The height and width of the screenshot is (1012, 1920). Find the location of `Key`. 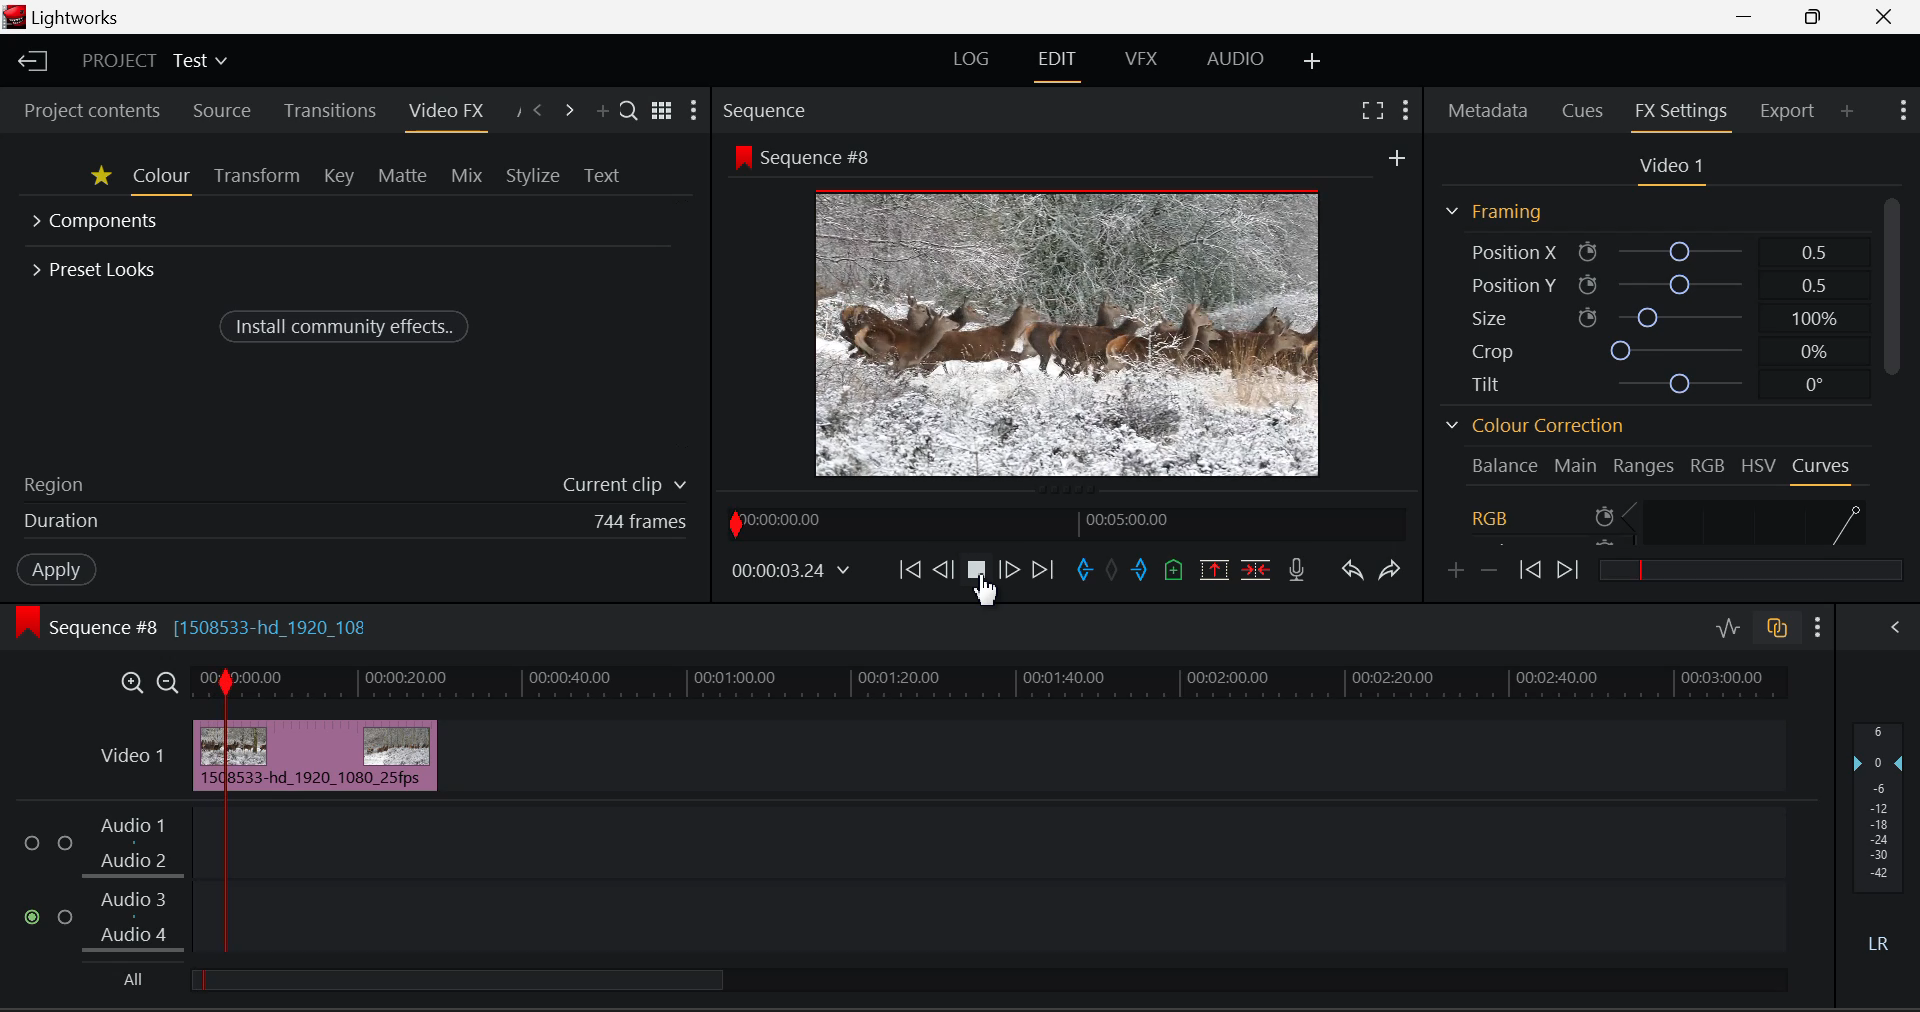

Key is located at coordinates (337, 178).